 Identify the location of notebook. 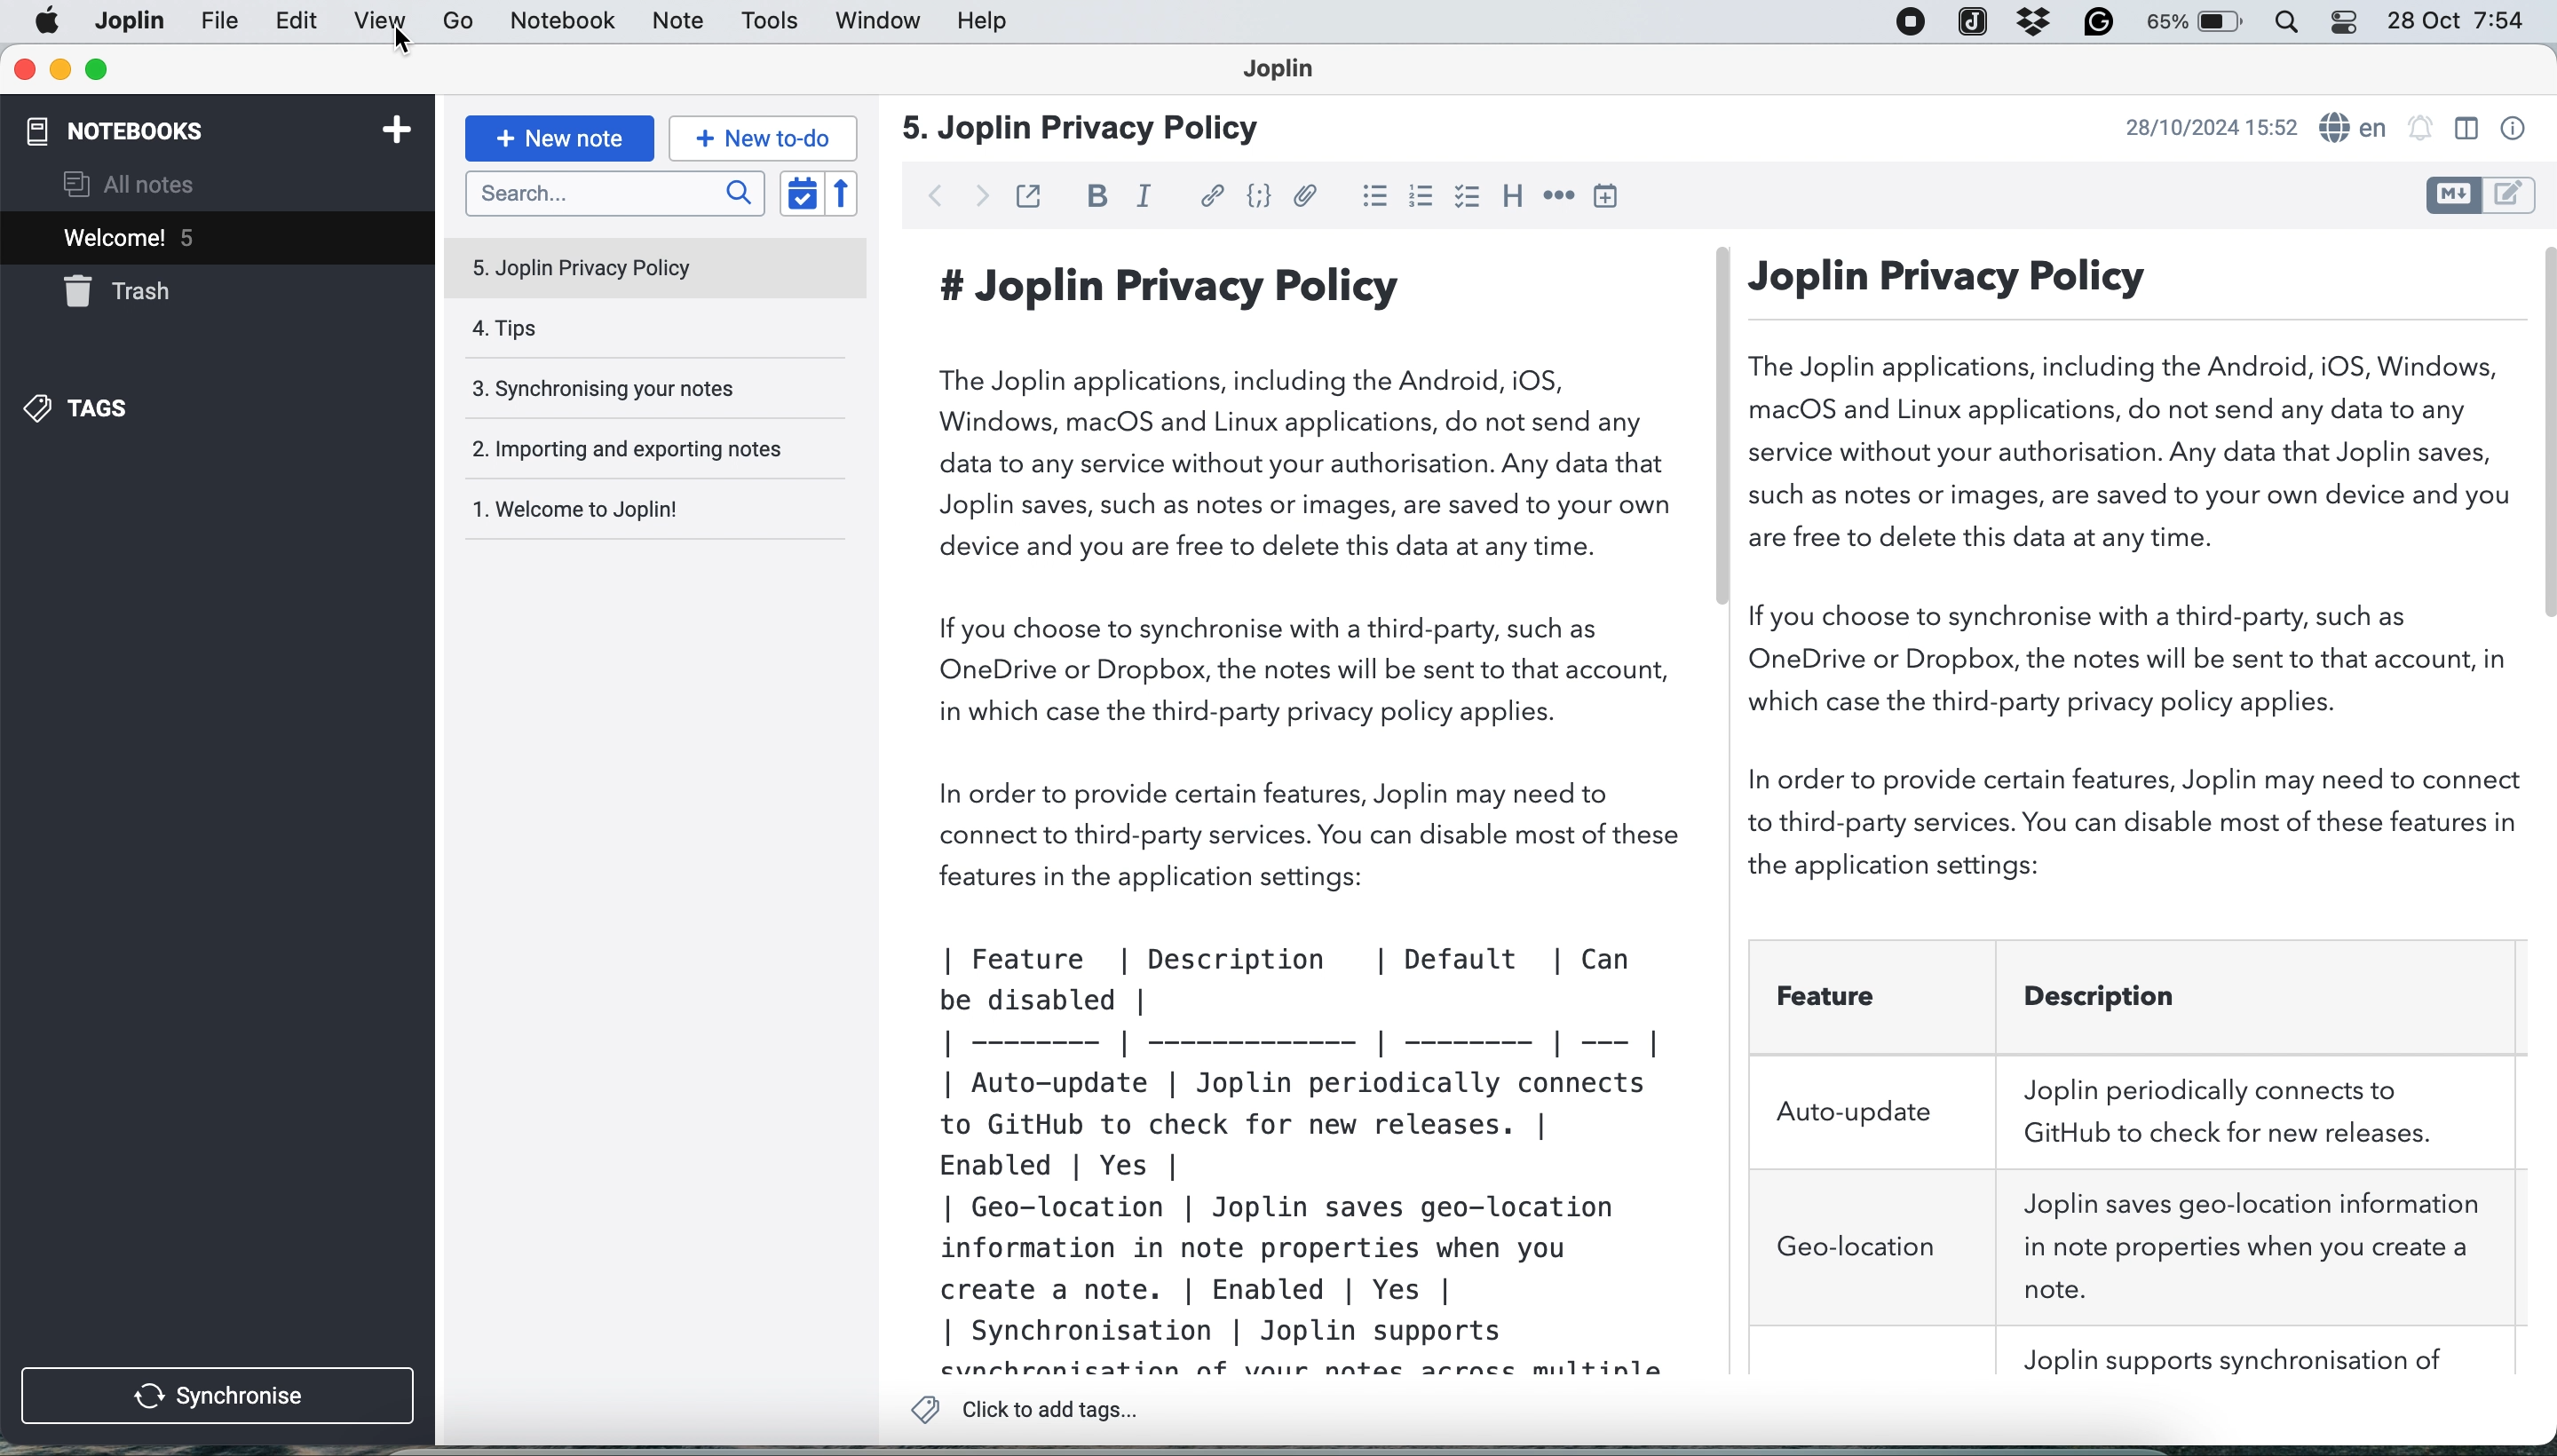
(568, 22).